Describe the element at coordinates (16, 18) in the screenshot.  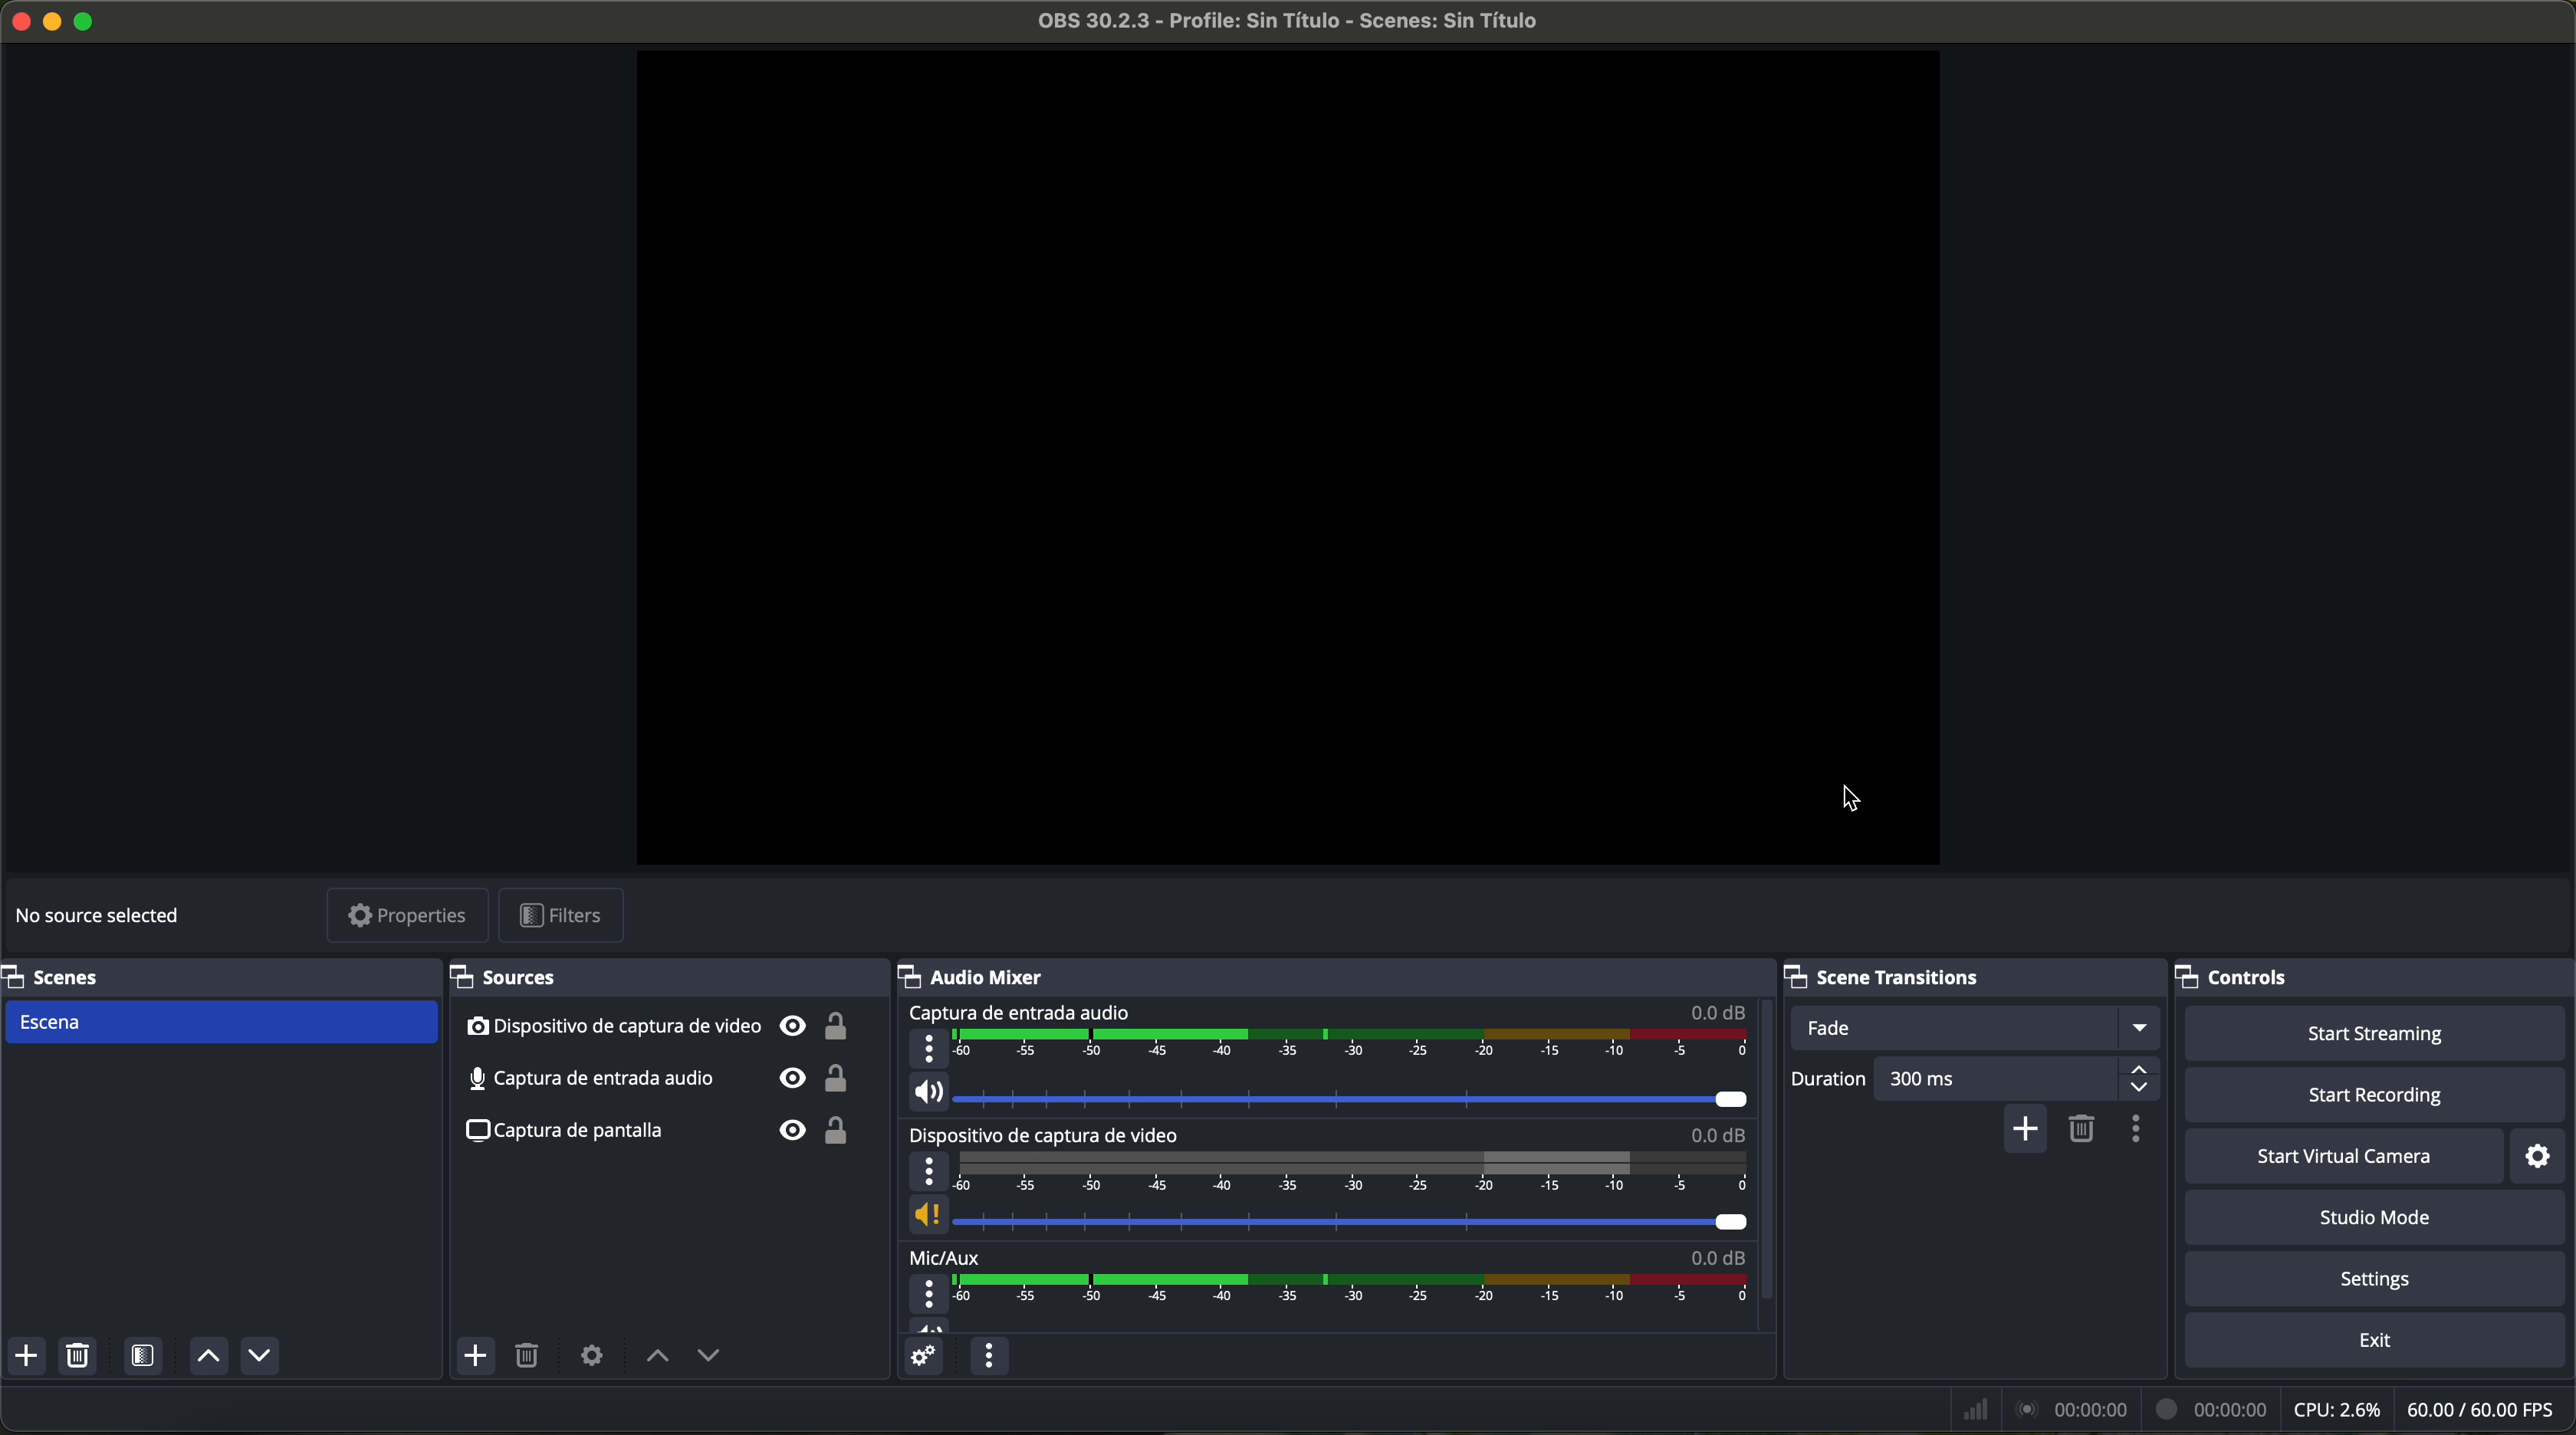
I see `close program` at that location.